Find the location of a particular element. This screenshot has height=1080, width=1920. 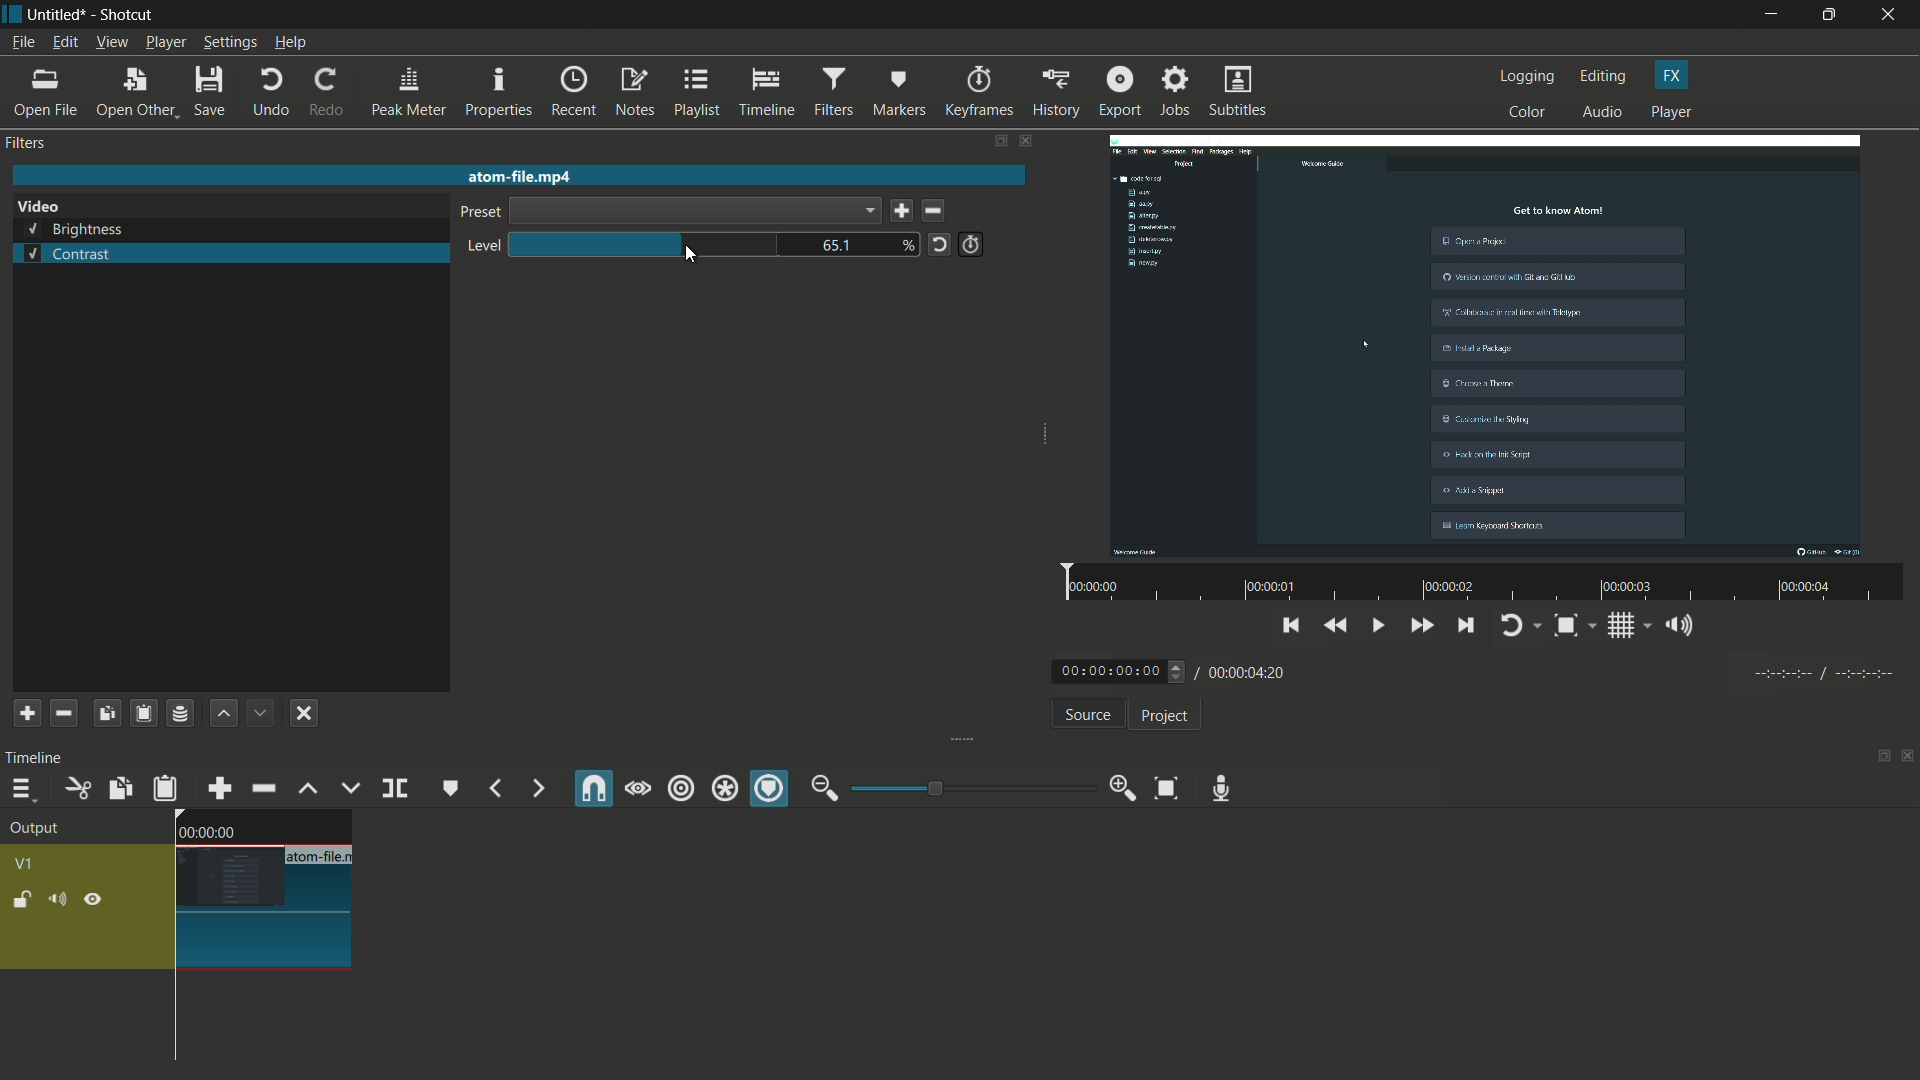

subtitles is located at coordinates (1240, 93).